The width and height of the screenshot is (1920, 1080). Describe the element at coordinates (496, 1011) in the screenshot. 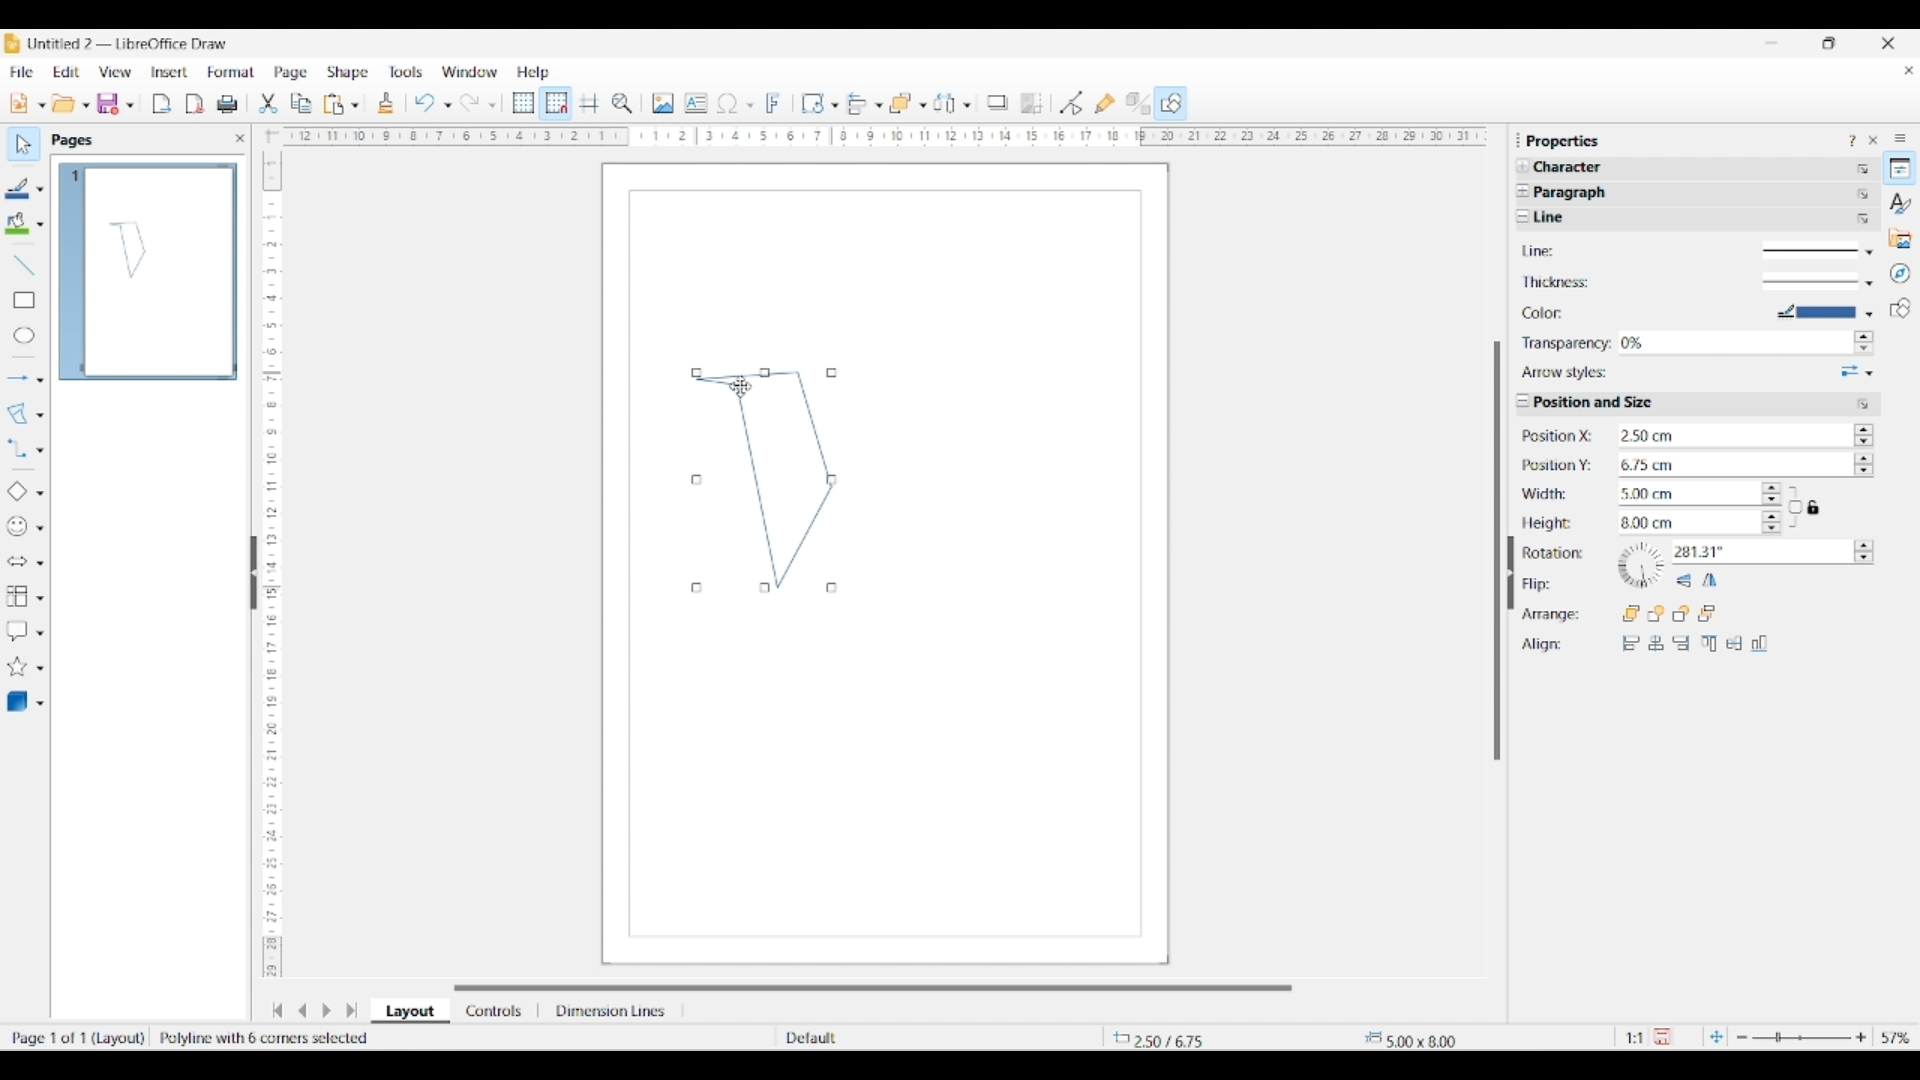

I see `Controls` at that location.